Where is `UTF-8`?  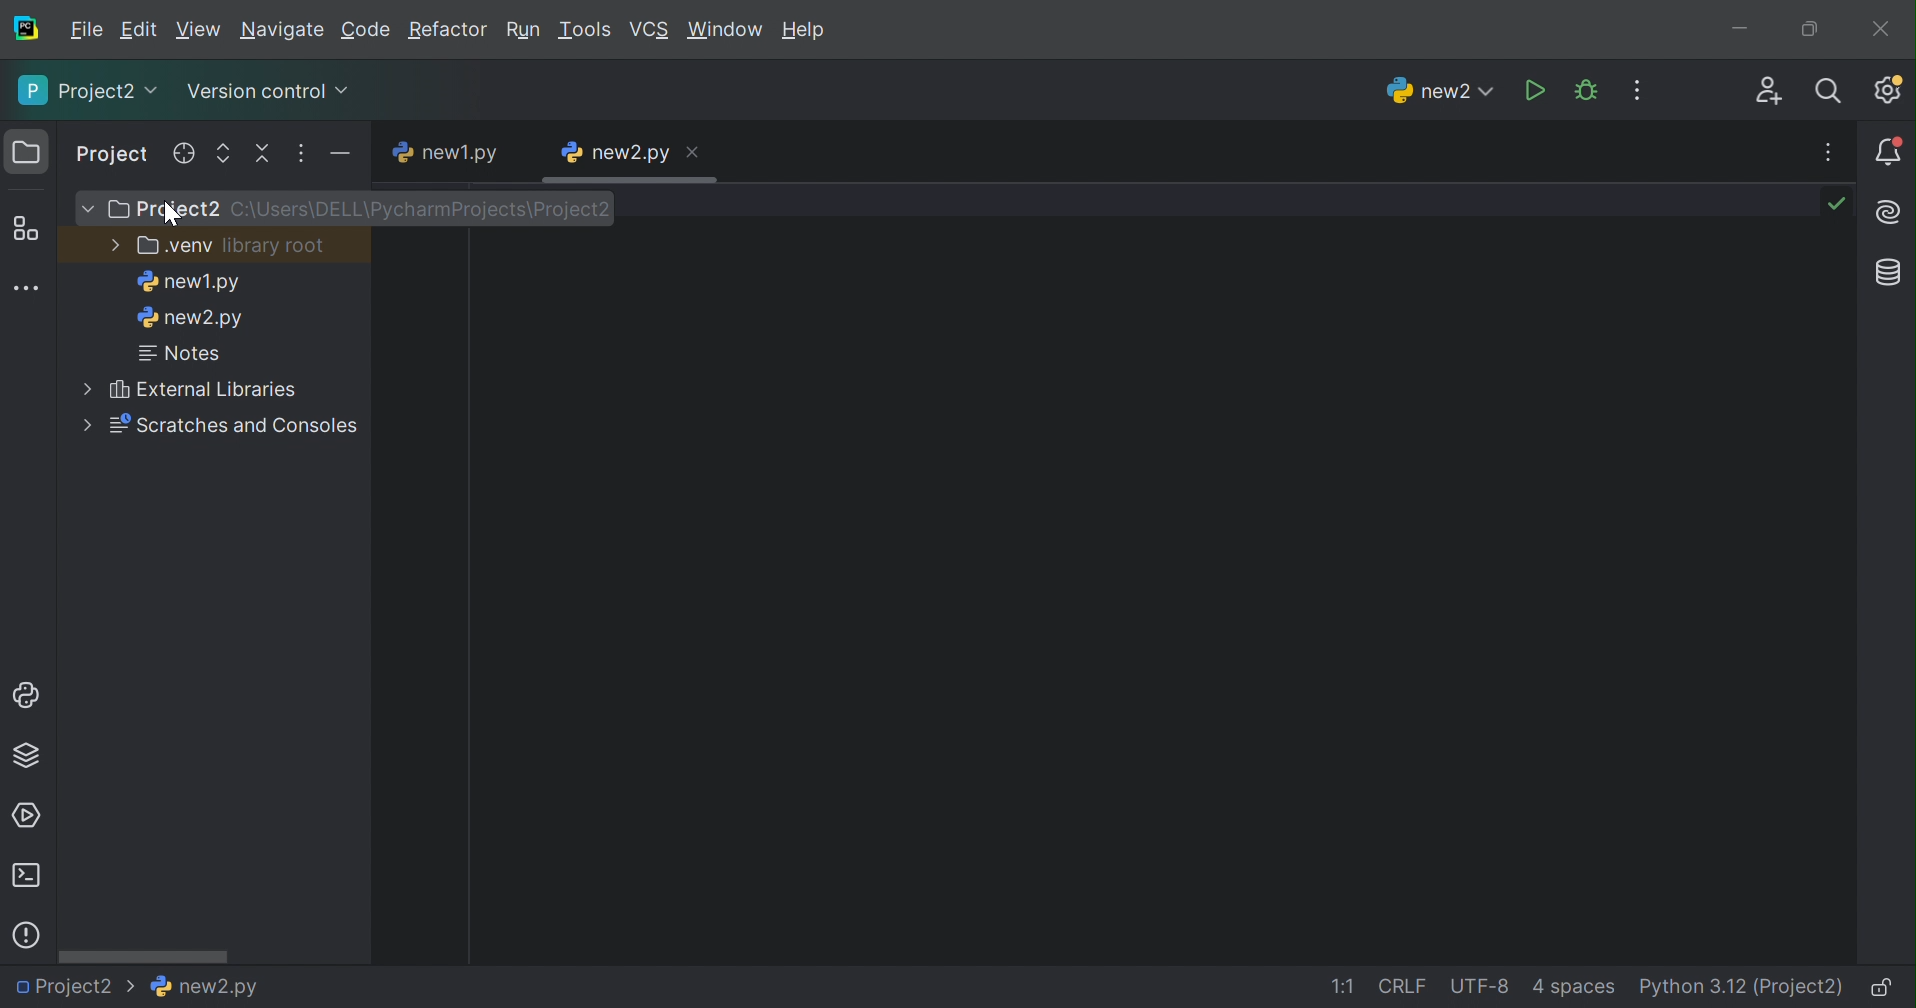 UTF-8 is located at coordinates (1479, 988).